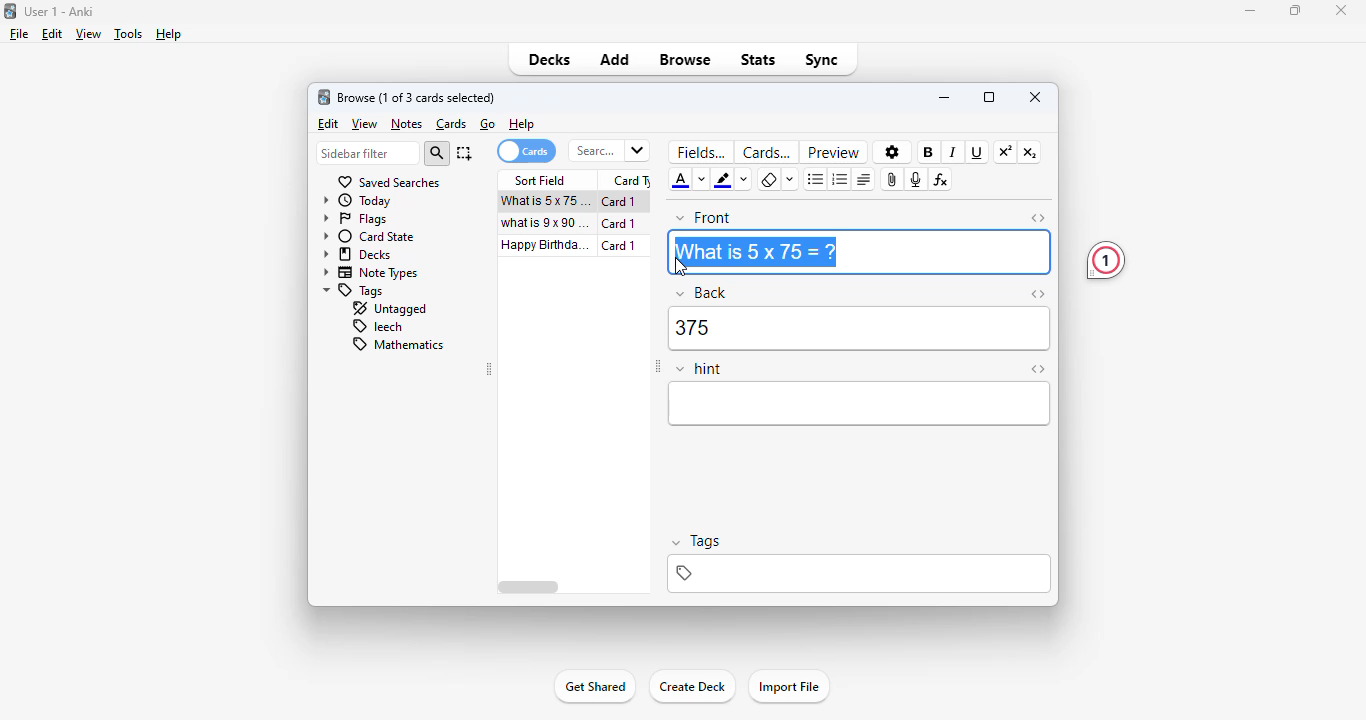 Image resolution: width=1366 pixels, height=720 pixels. Describe the element at coordinates (753, 252) in the screenshot. I see `What is 5 x 75=?` at that location.